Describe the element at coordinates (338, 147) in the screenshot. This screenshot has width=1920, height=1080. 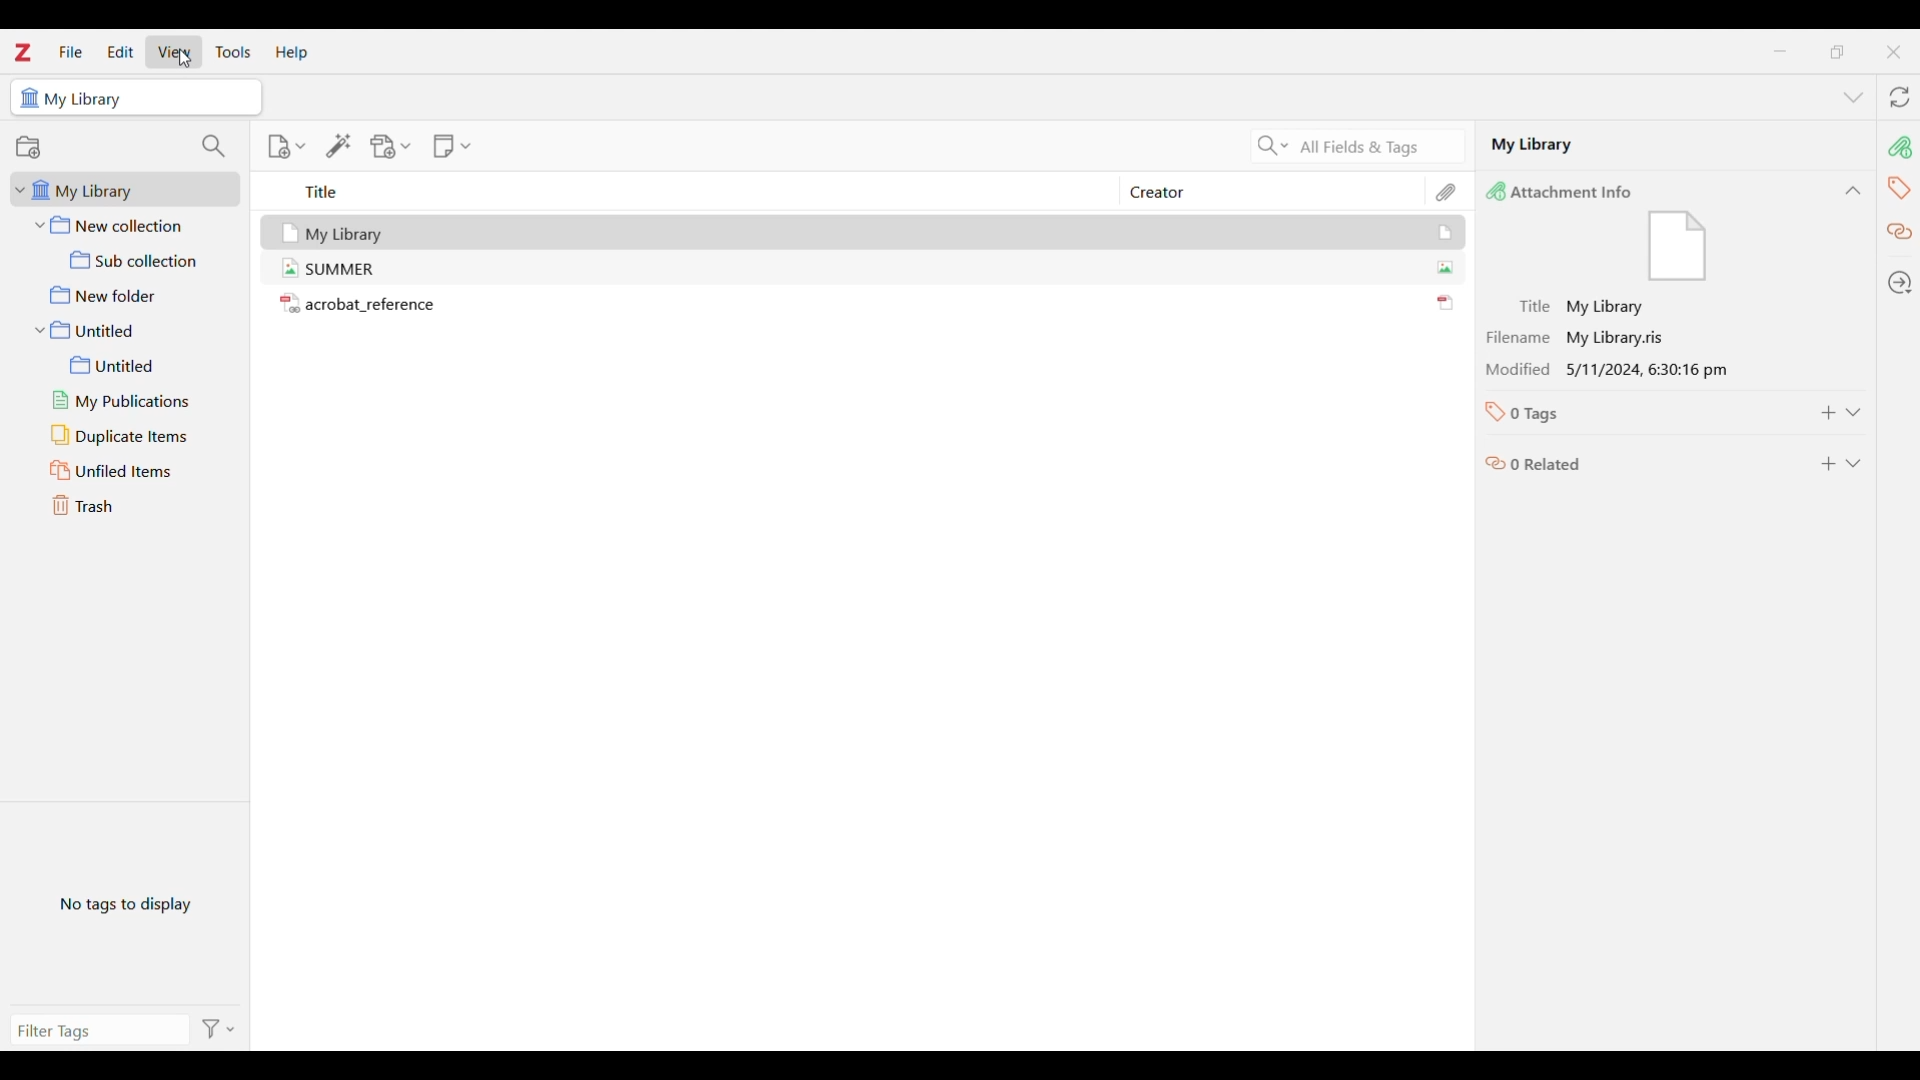
I see `Add item/s by identifier` at that location.